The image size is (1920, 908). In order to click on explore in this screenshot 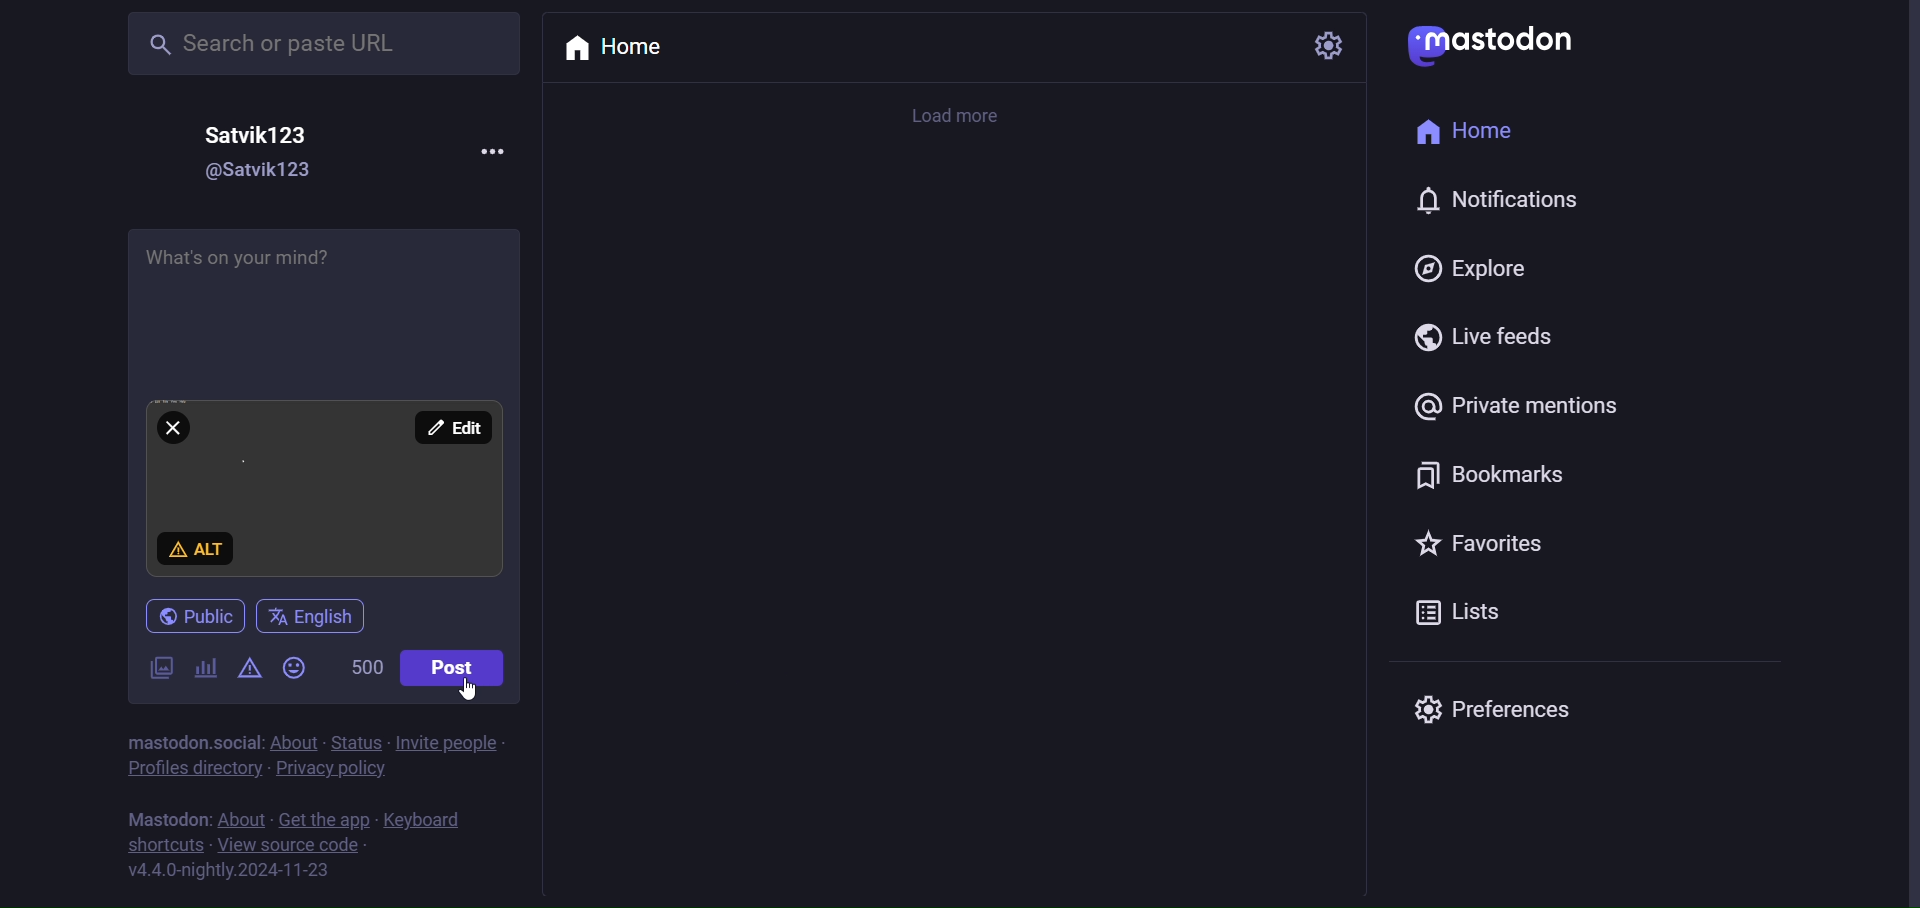, I will do `click(1465, 270)`.